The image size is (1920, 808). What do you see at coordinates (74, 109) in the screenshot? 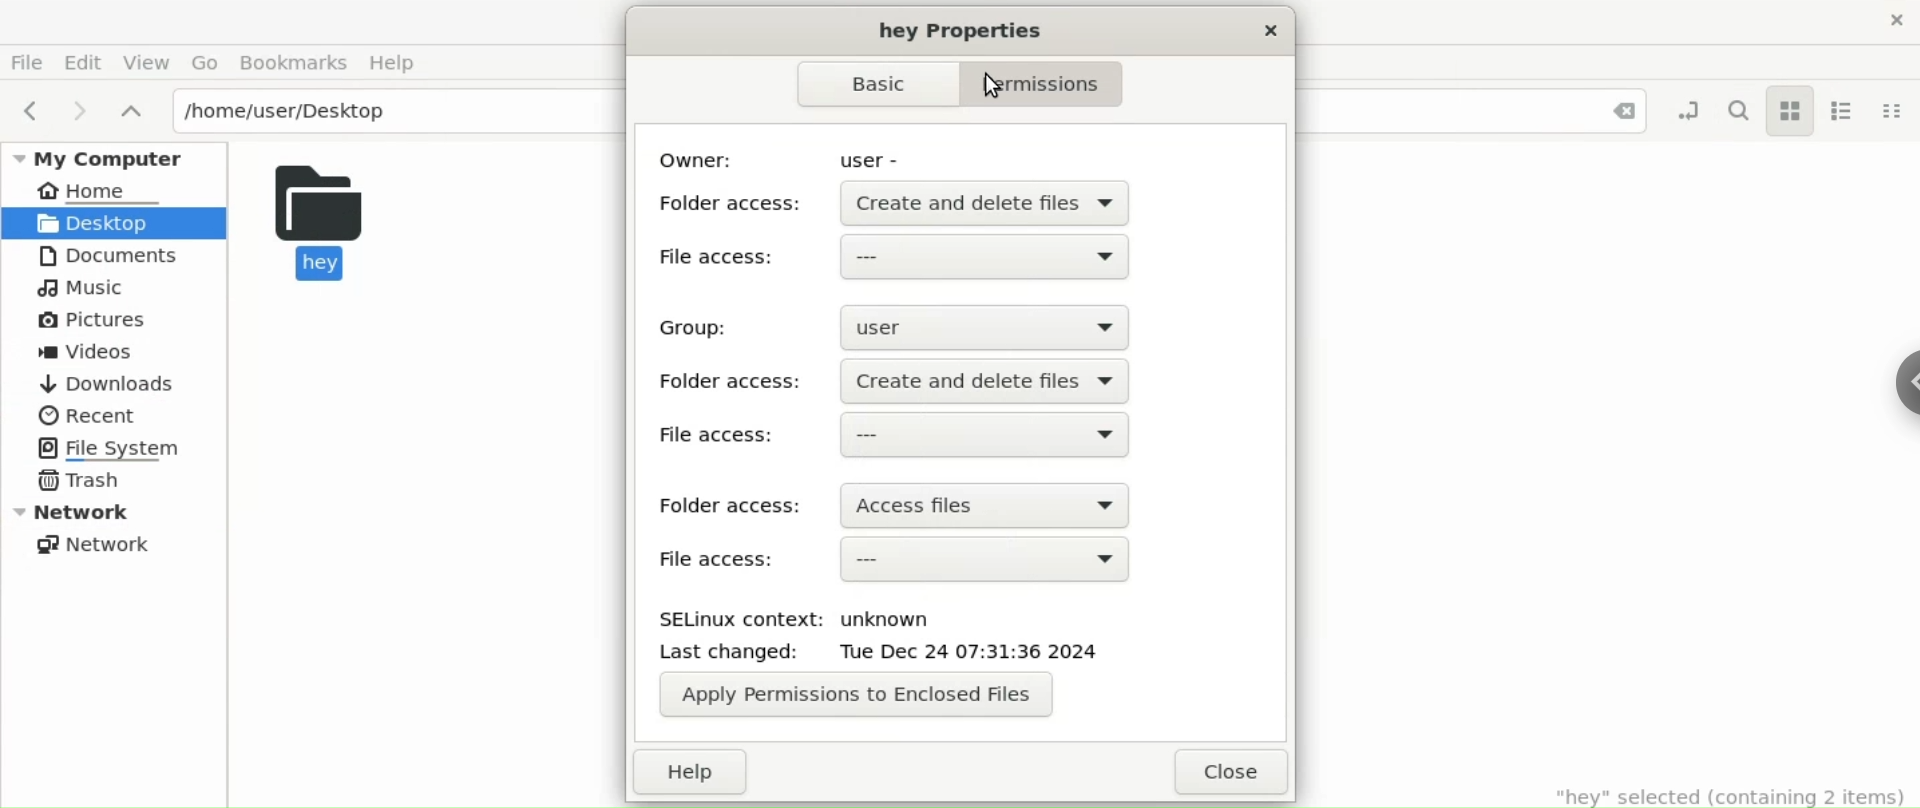
I see `next` at bounding box center [74, 109].